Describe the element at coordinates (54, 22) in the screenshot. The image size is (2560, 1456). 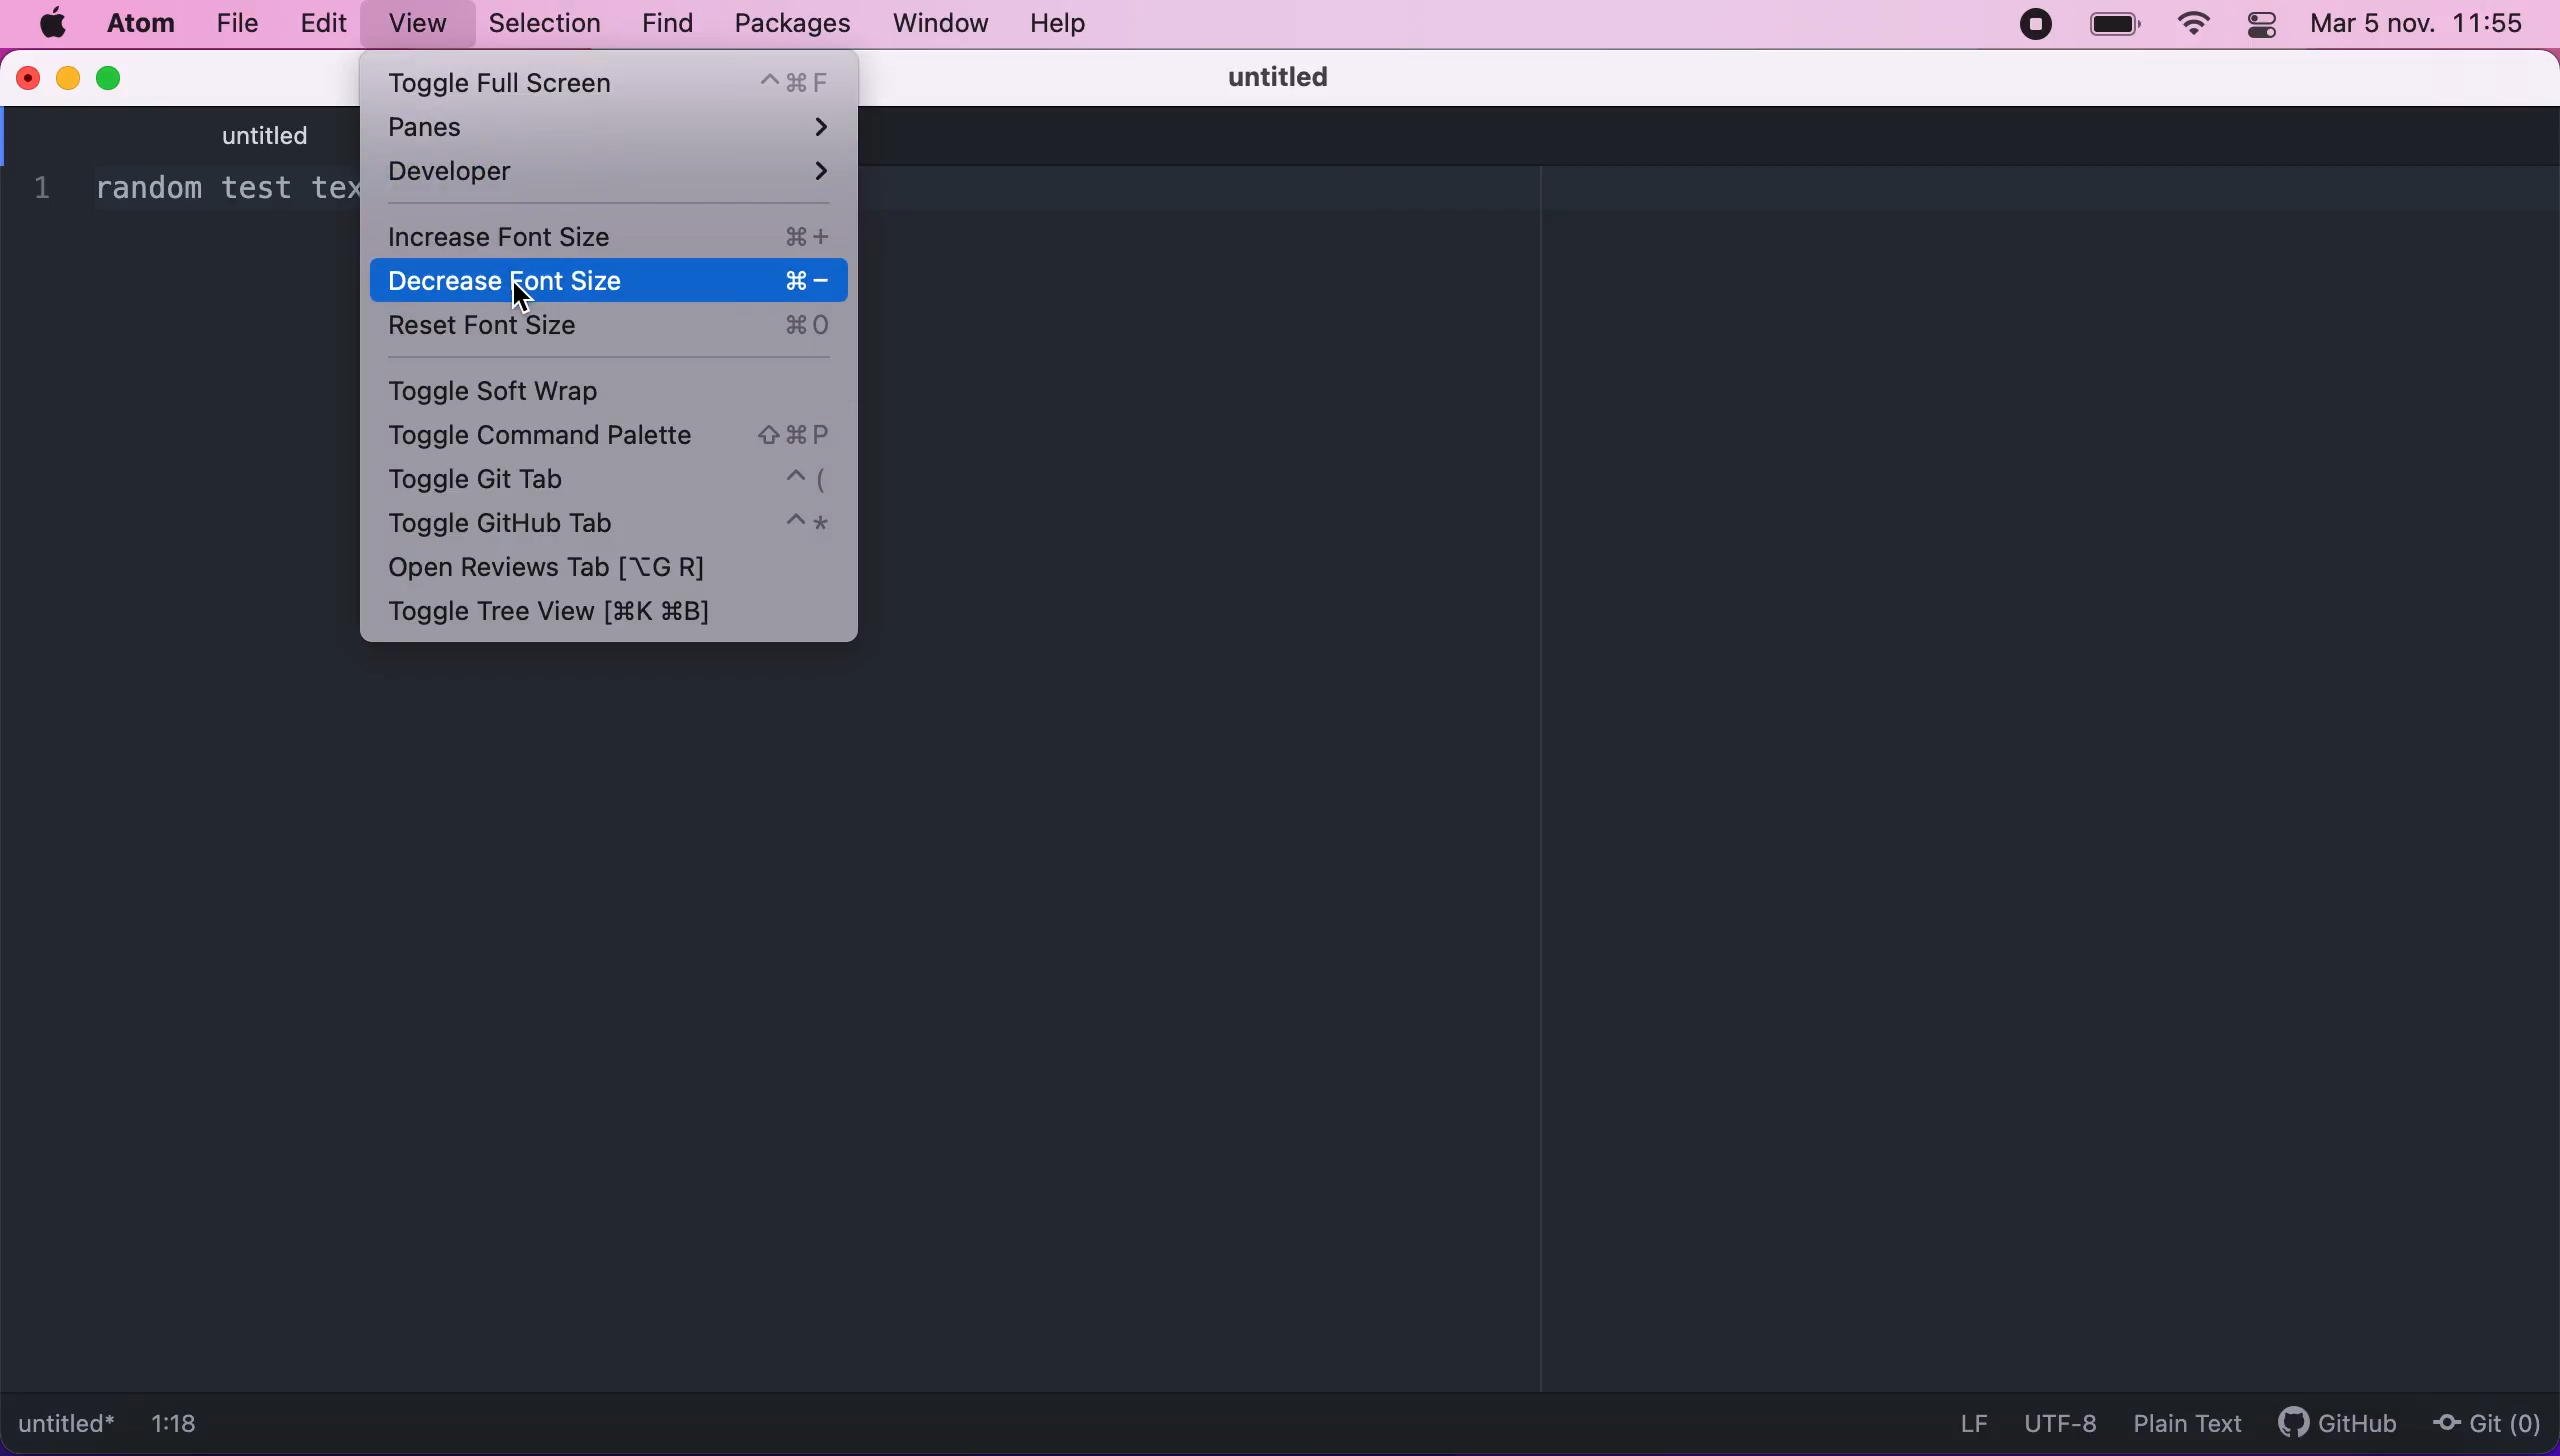
I see `mac logo` at that location.